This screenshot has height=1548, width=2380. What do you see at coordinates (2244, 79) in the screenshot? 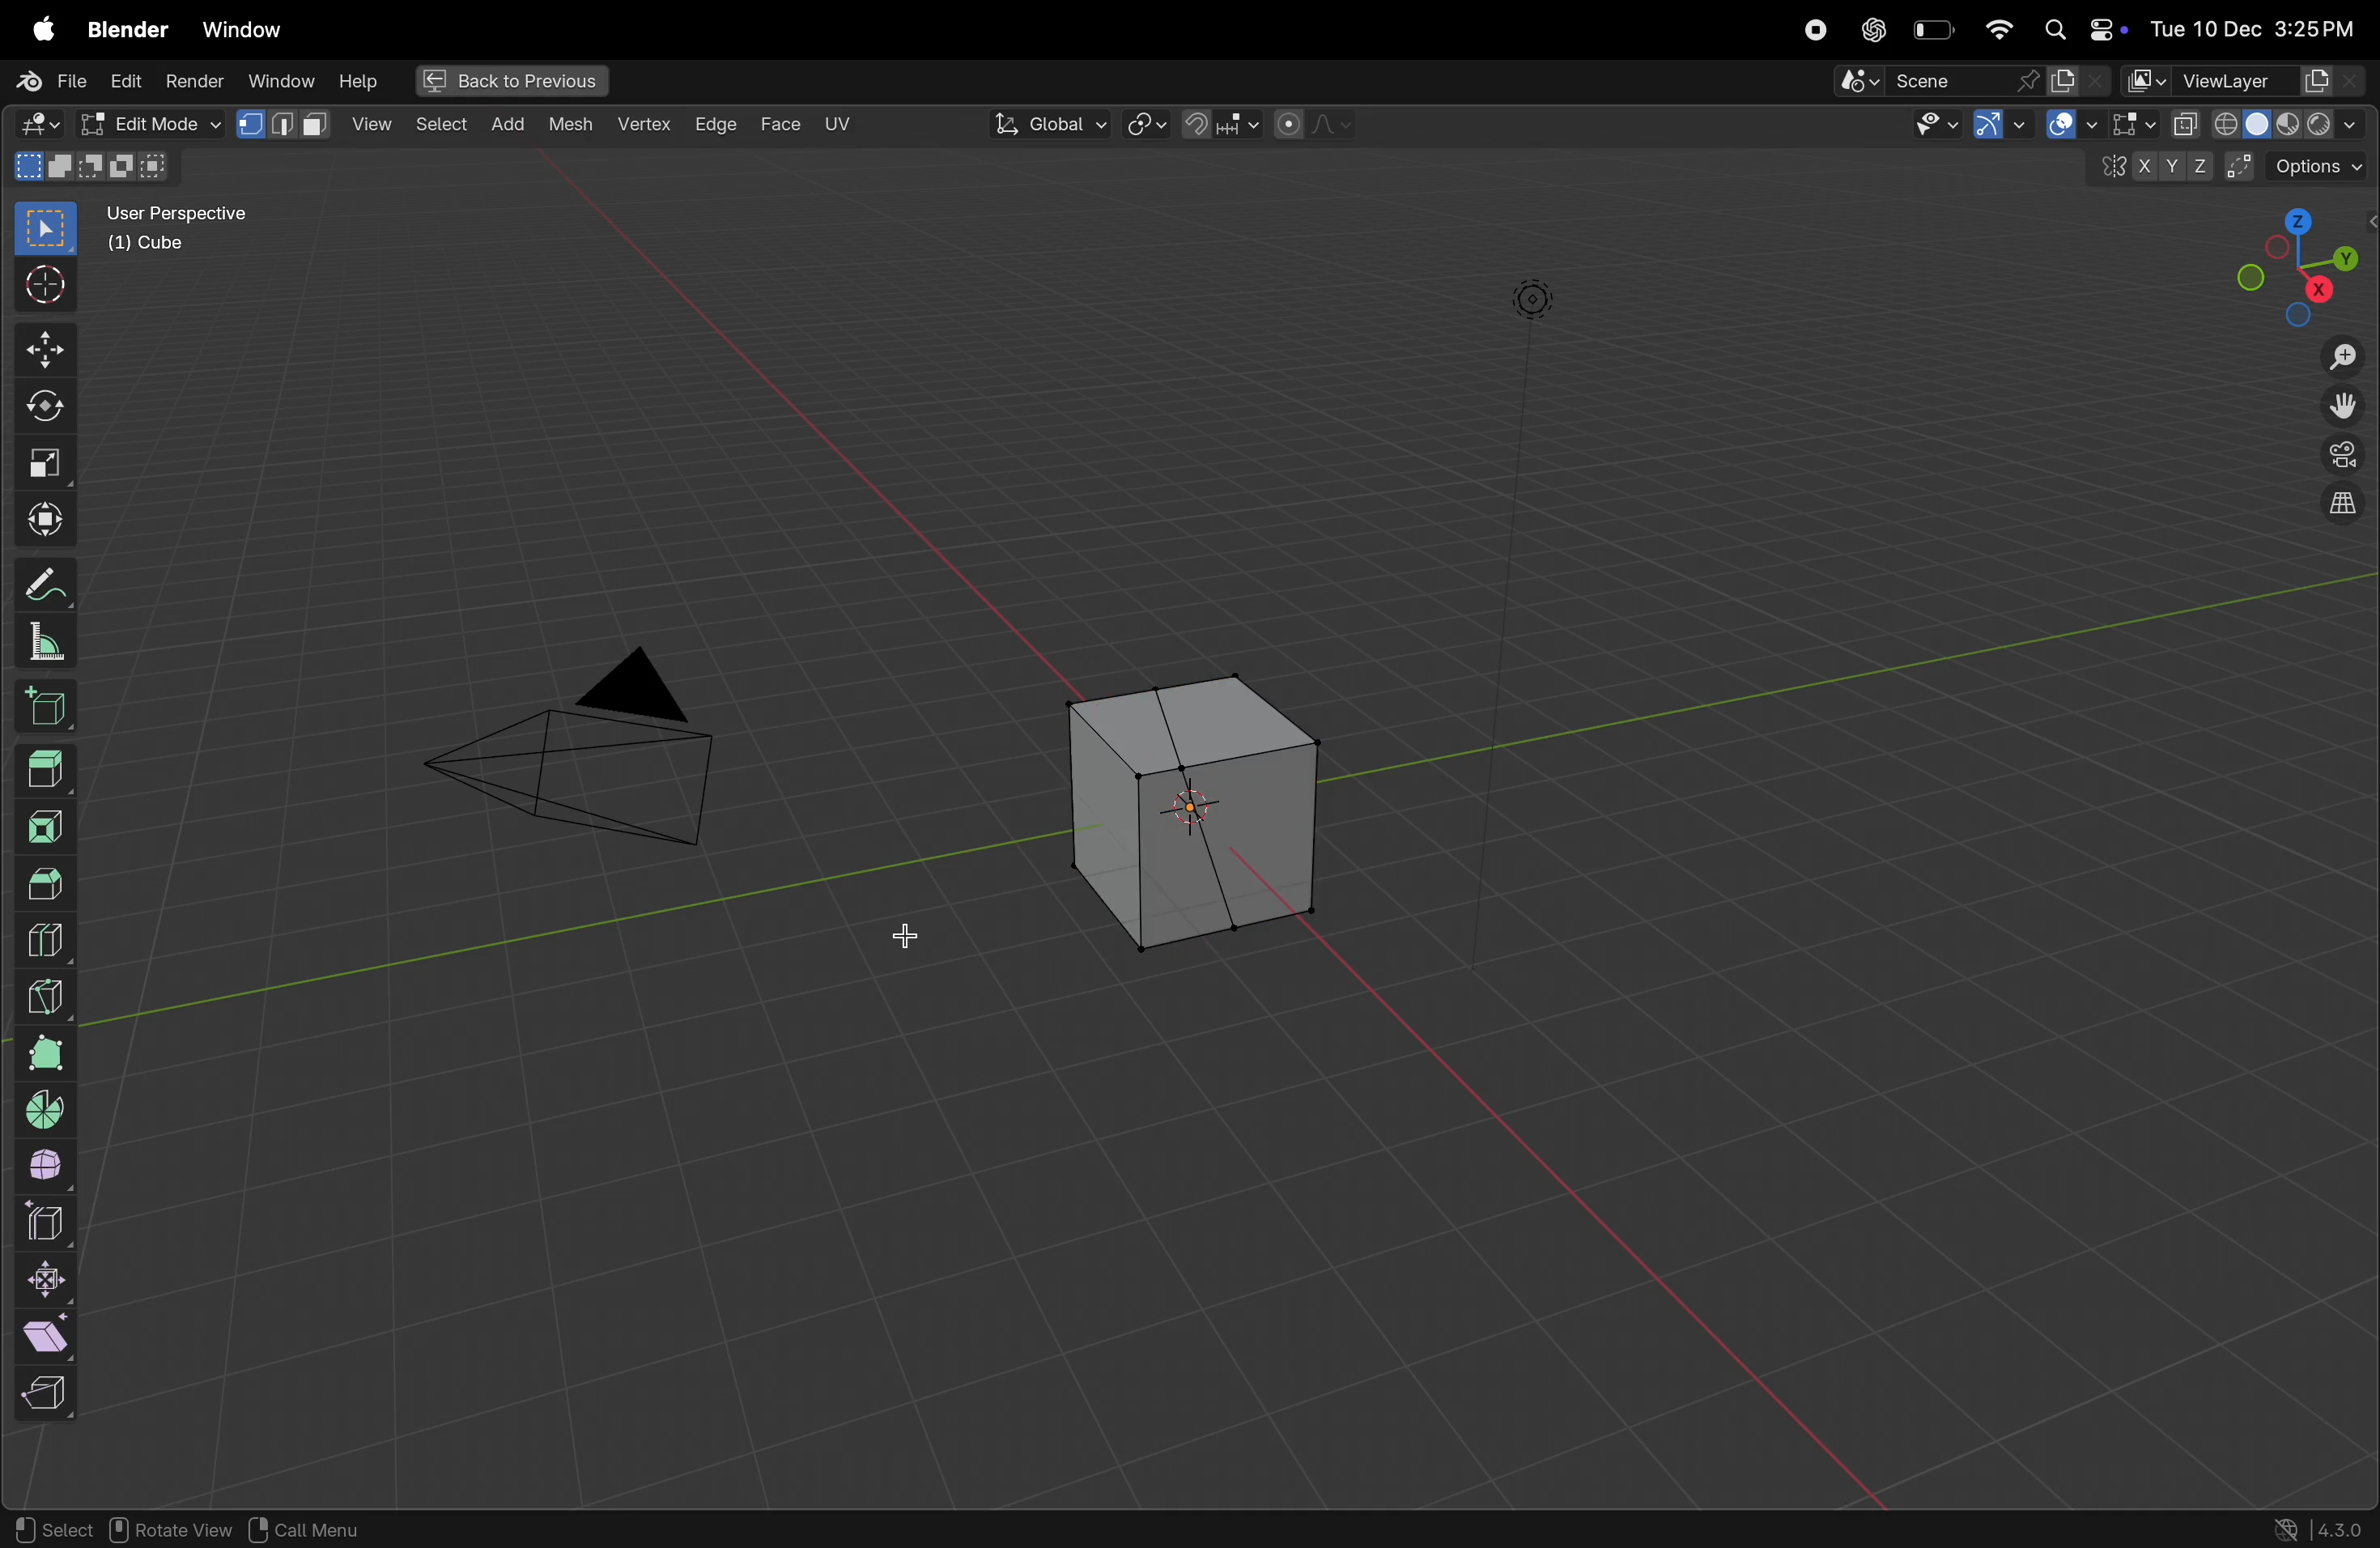
I see `View layer` at bounding box center [2244, 79].